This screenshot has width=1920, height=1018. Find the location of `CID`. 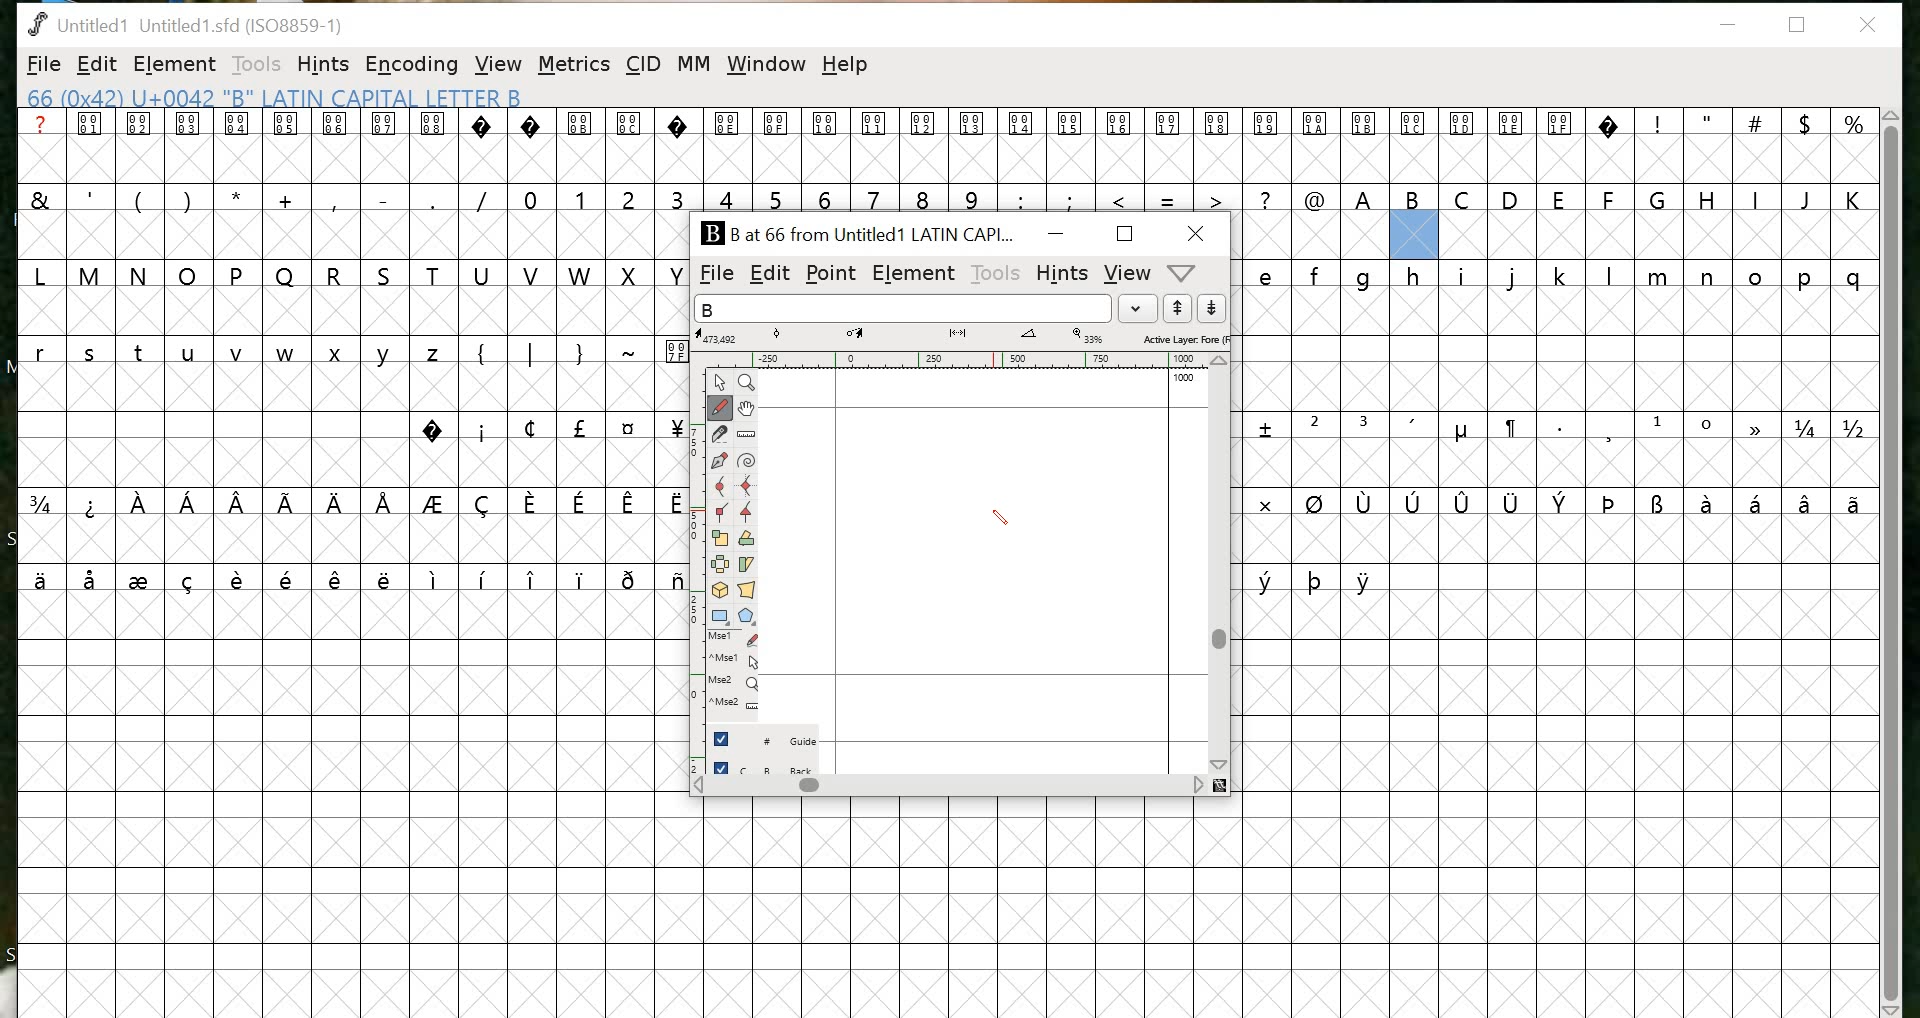

CID is located at coordinates (642, 65).